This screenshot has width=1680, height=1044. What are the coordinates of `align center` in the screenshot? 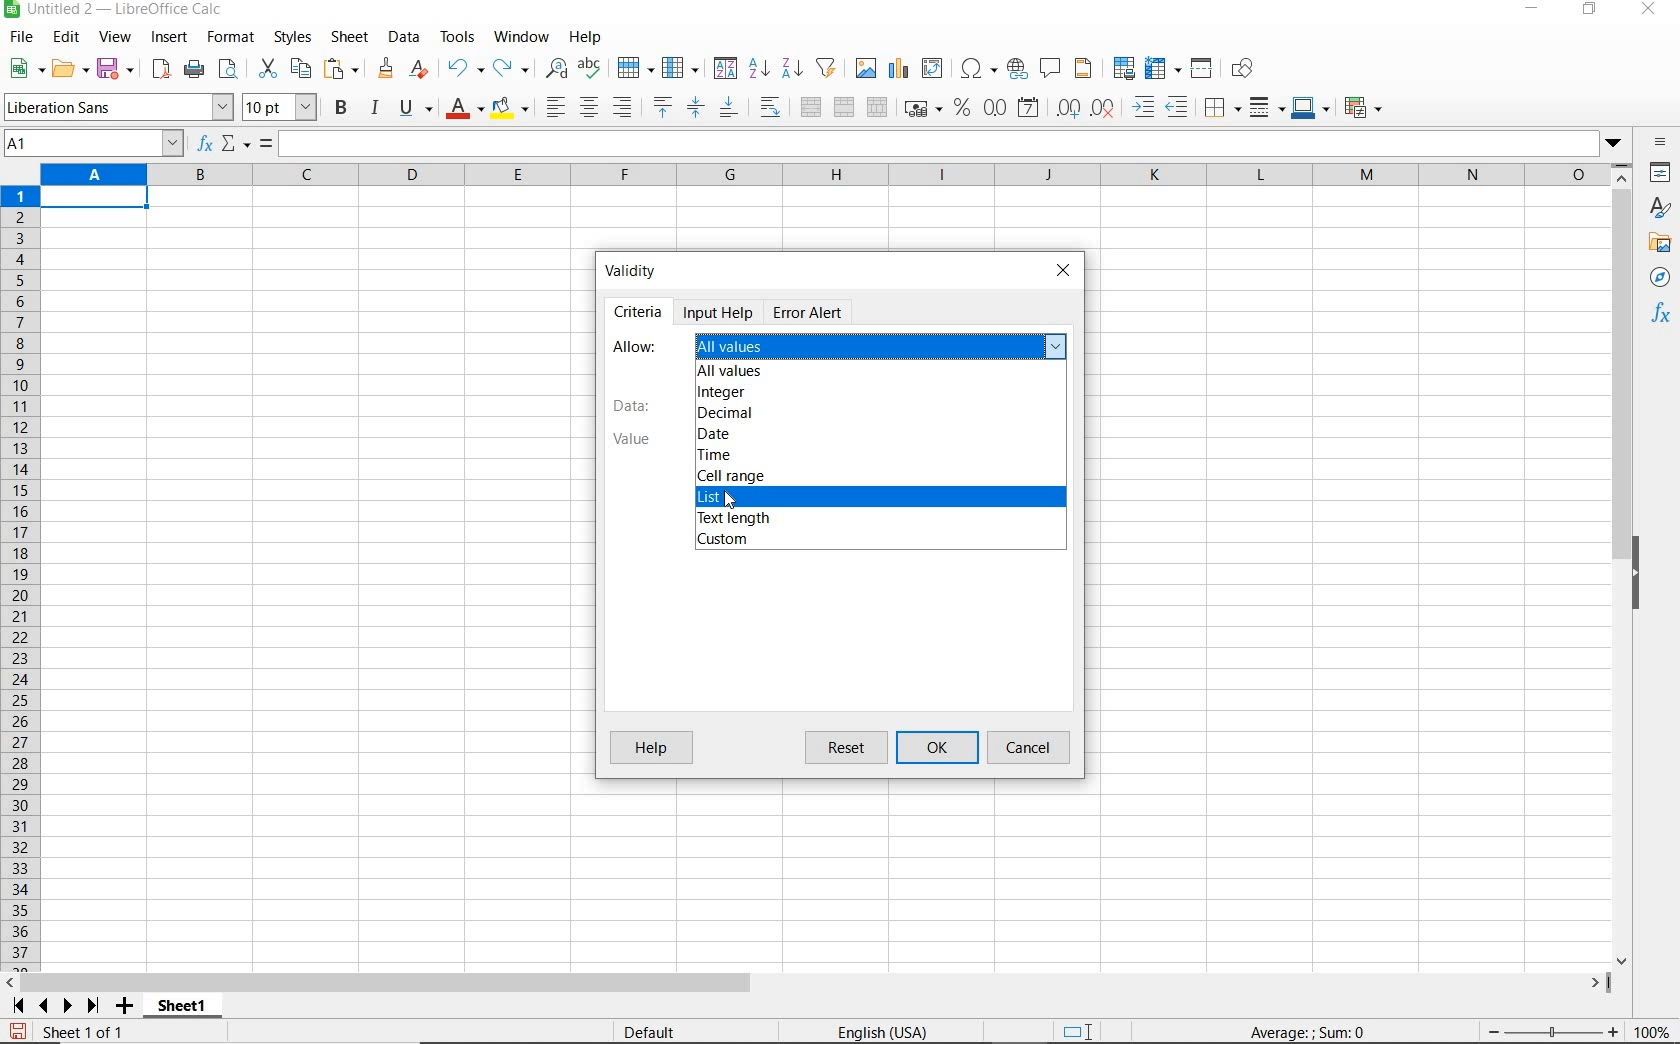 It's located at (589, 108).